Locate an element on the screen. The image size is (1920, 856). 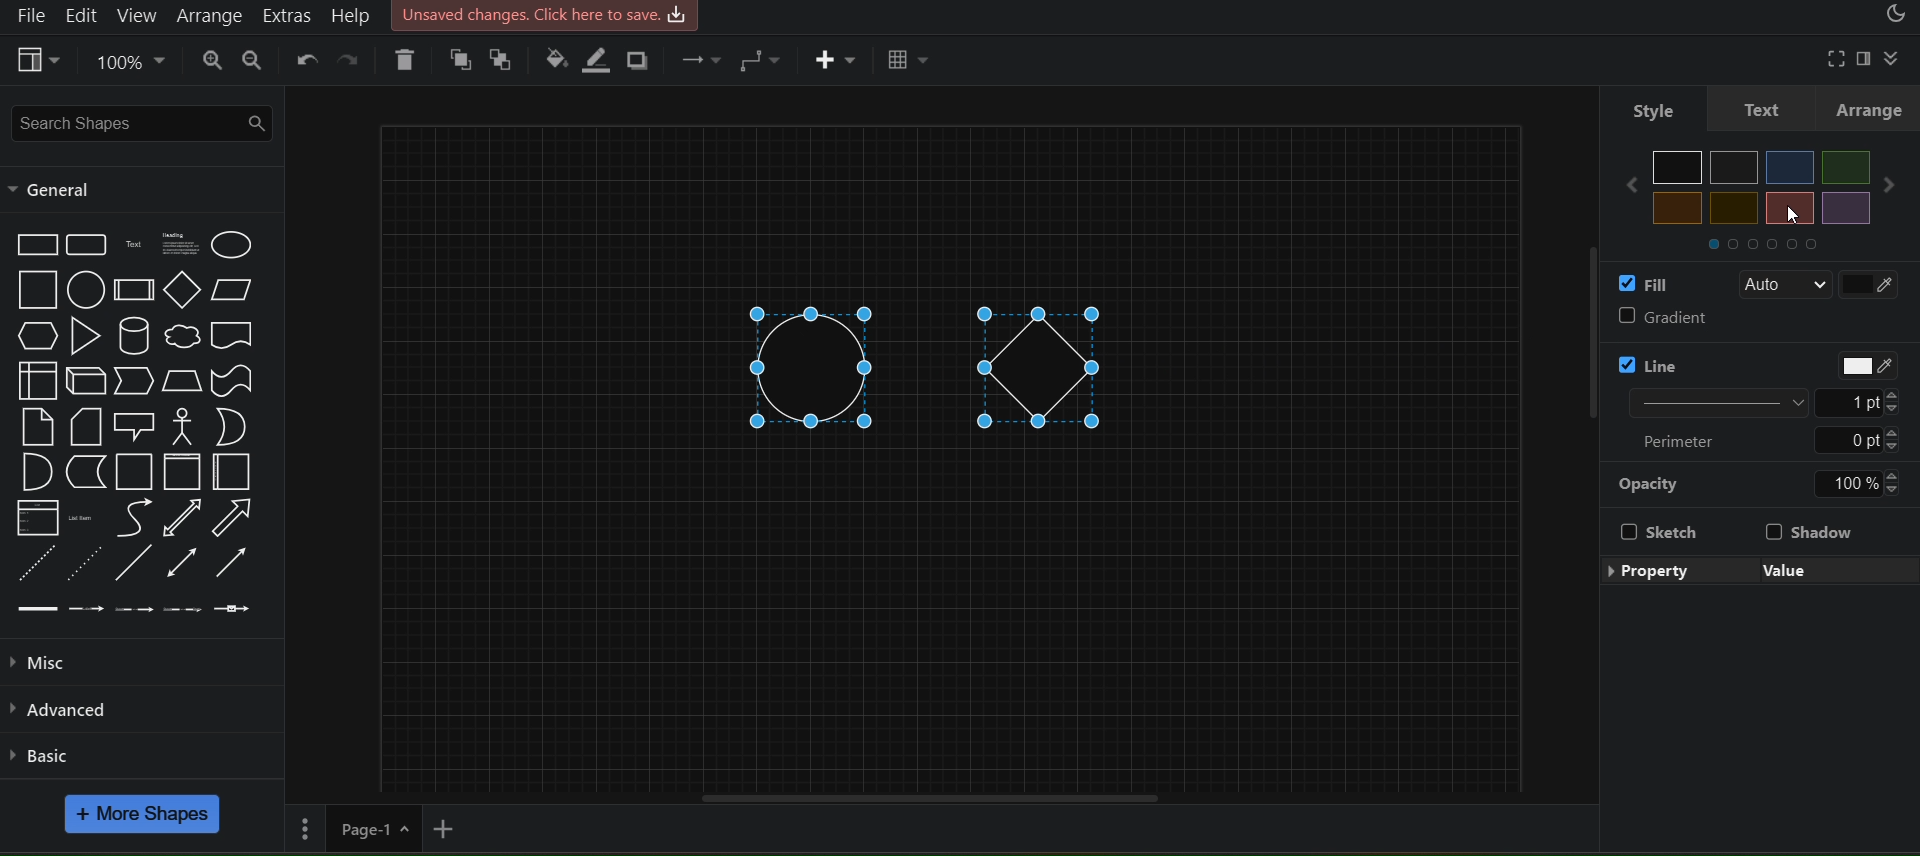
Dotted Line is located at coordinates (85, 562).